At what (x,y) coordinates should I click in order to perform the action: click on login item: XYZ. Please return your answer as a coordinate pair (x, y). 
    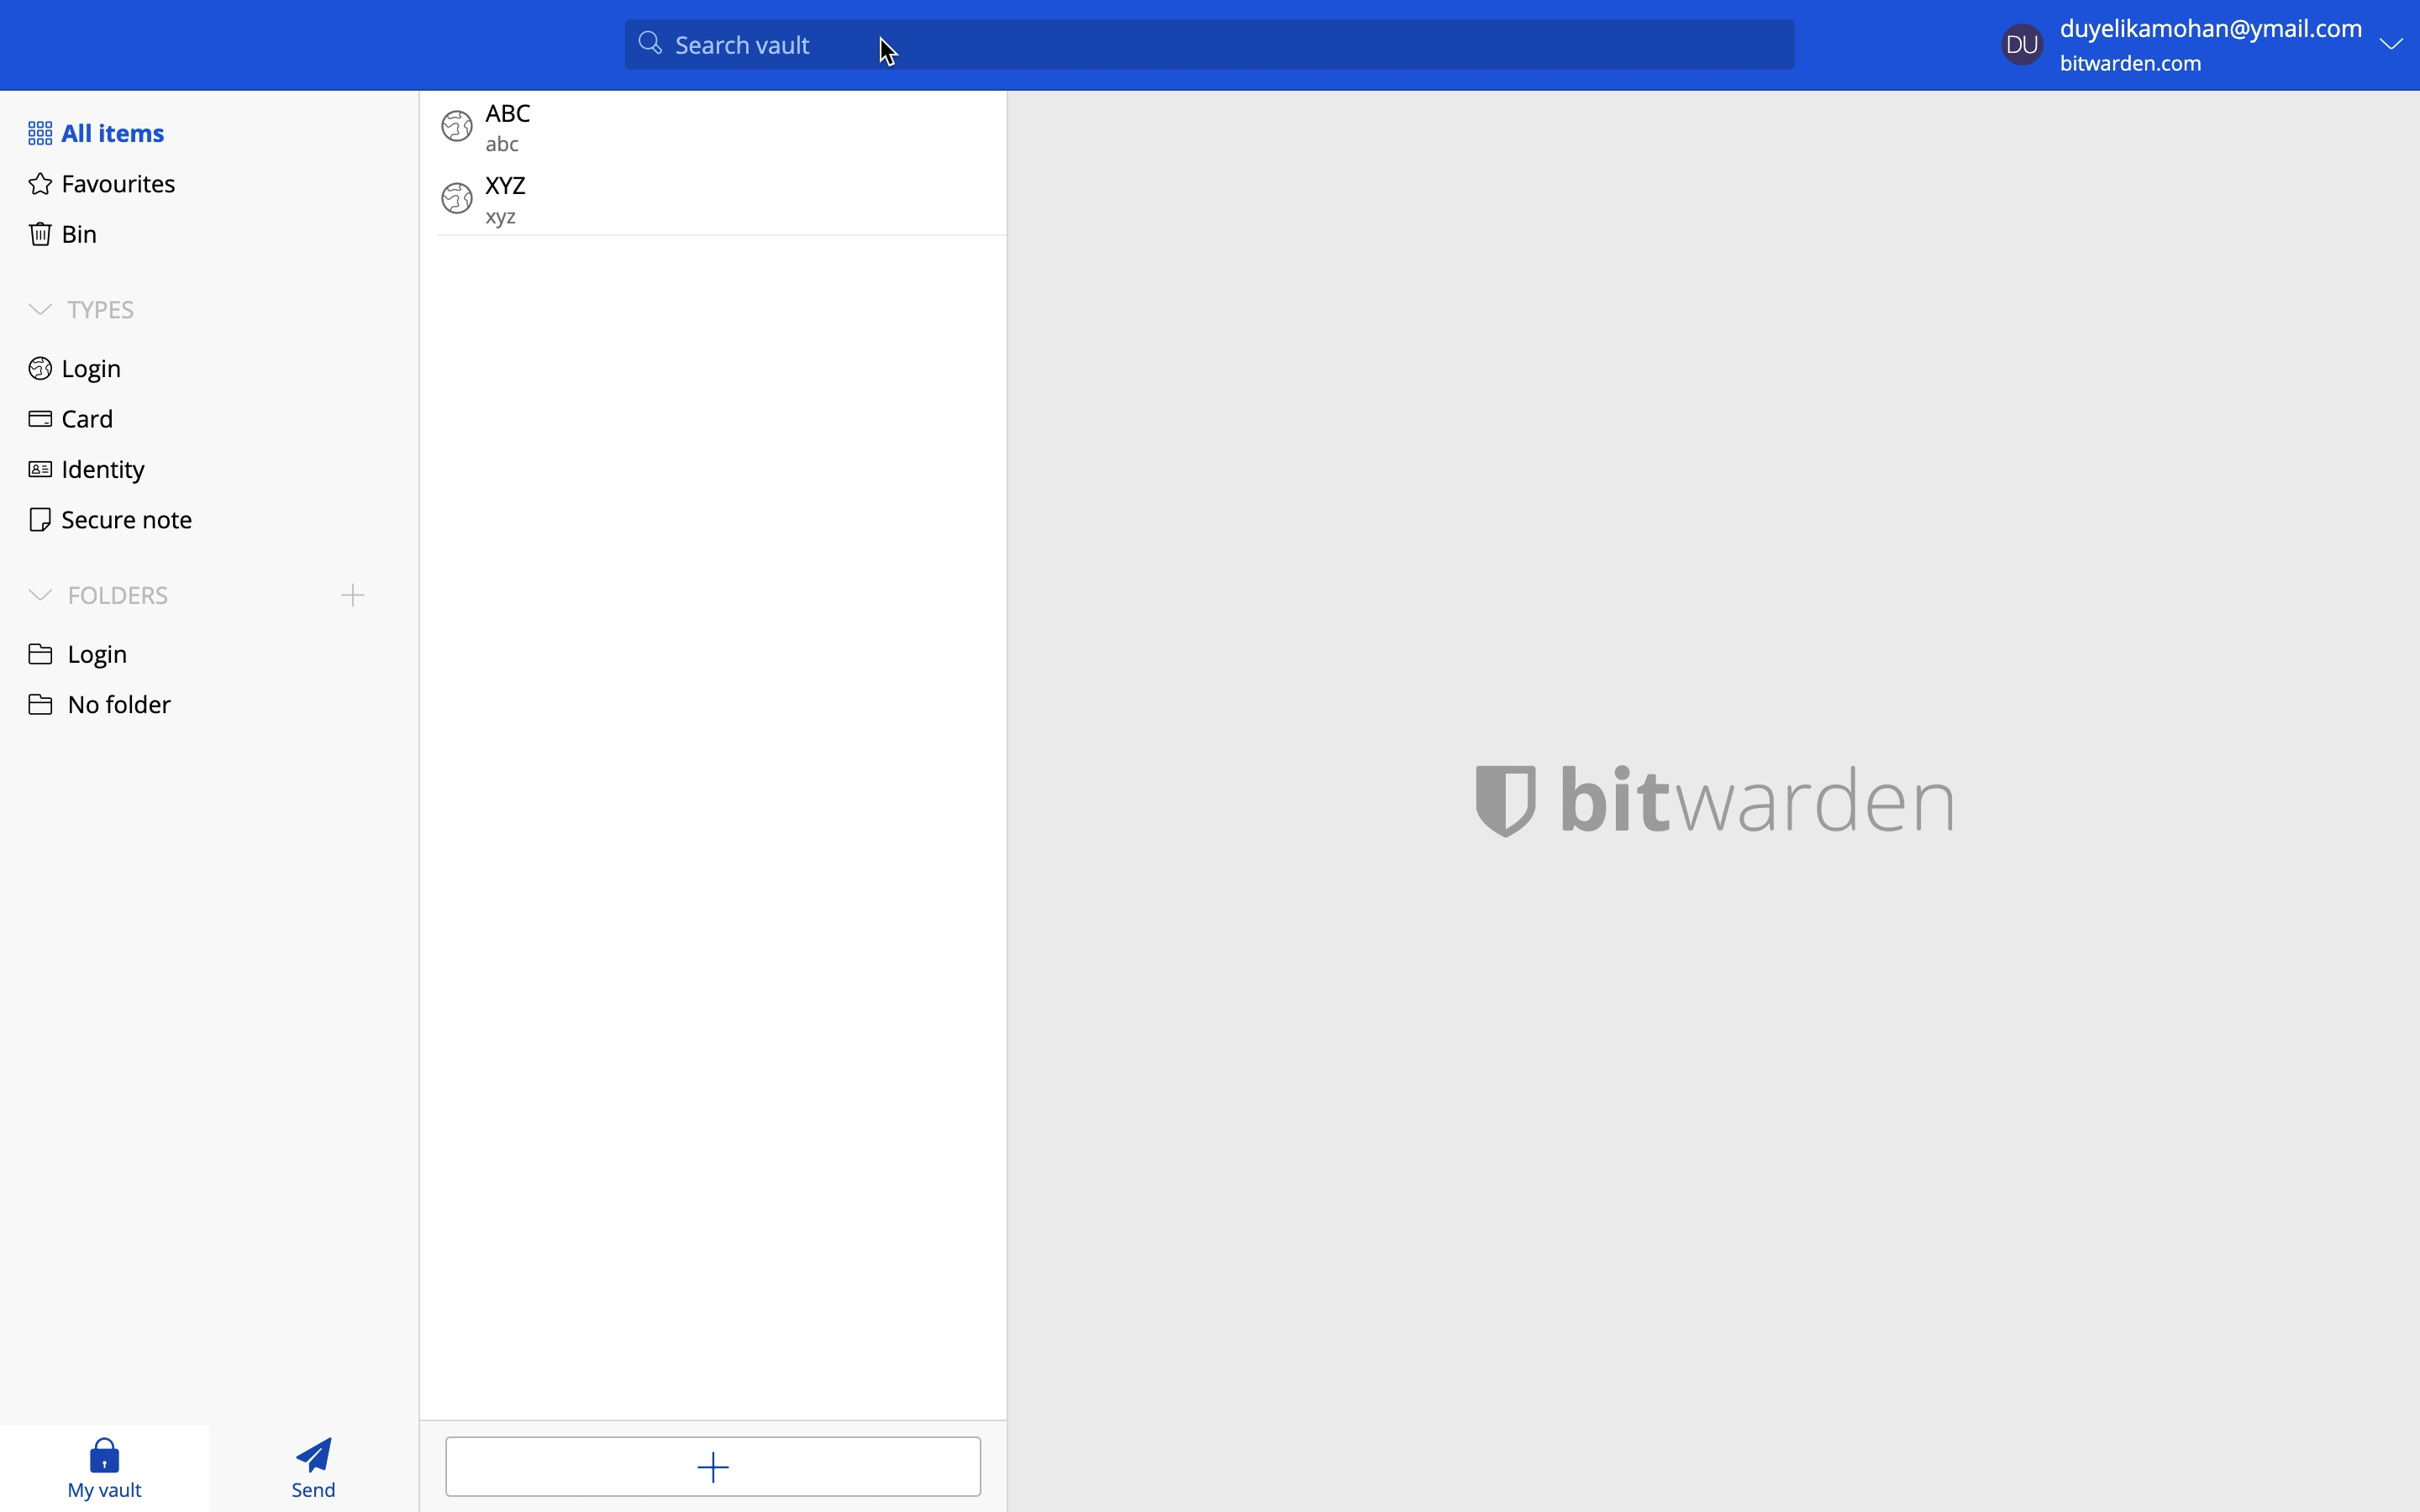
    Looking at the image, I should click on (720, 200).